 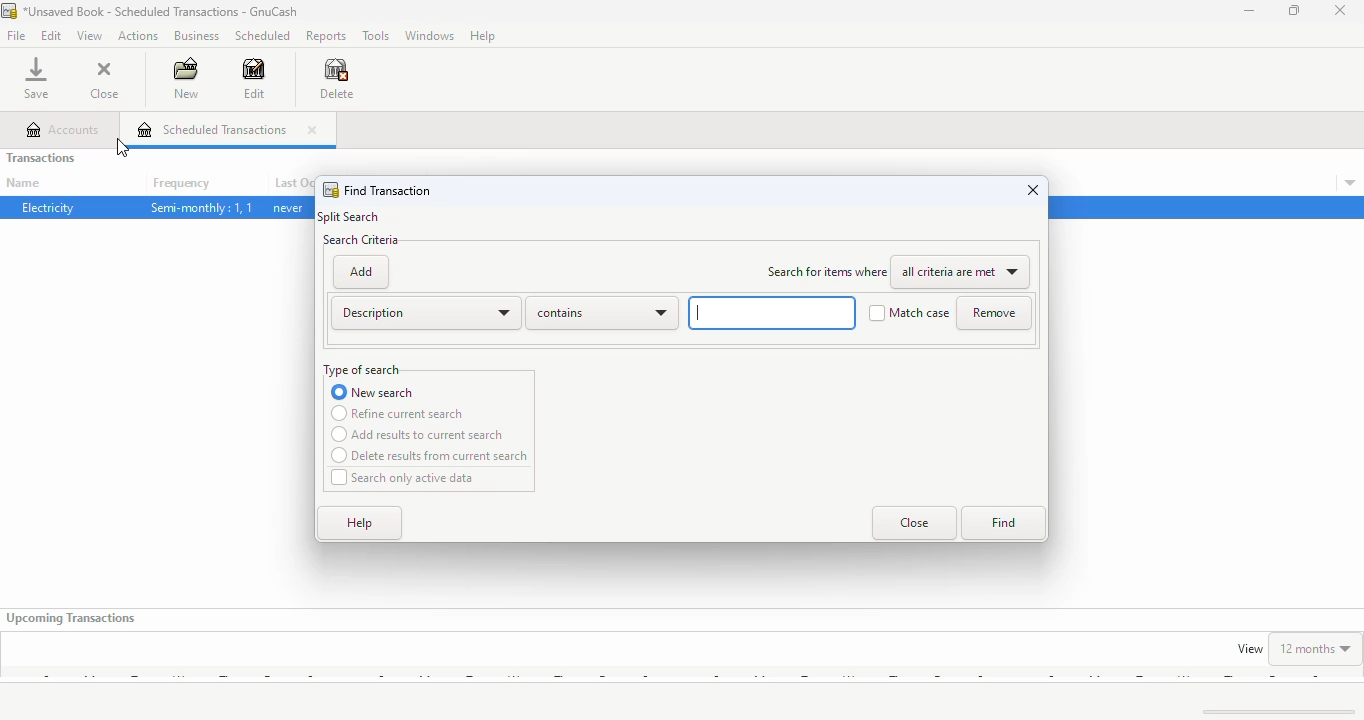 I want to click on type of search, so click(x=362, y=370).